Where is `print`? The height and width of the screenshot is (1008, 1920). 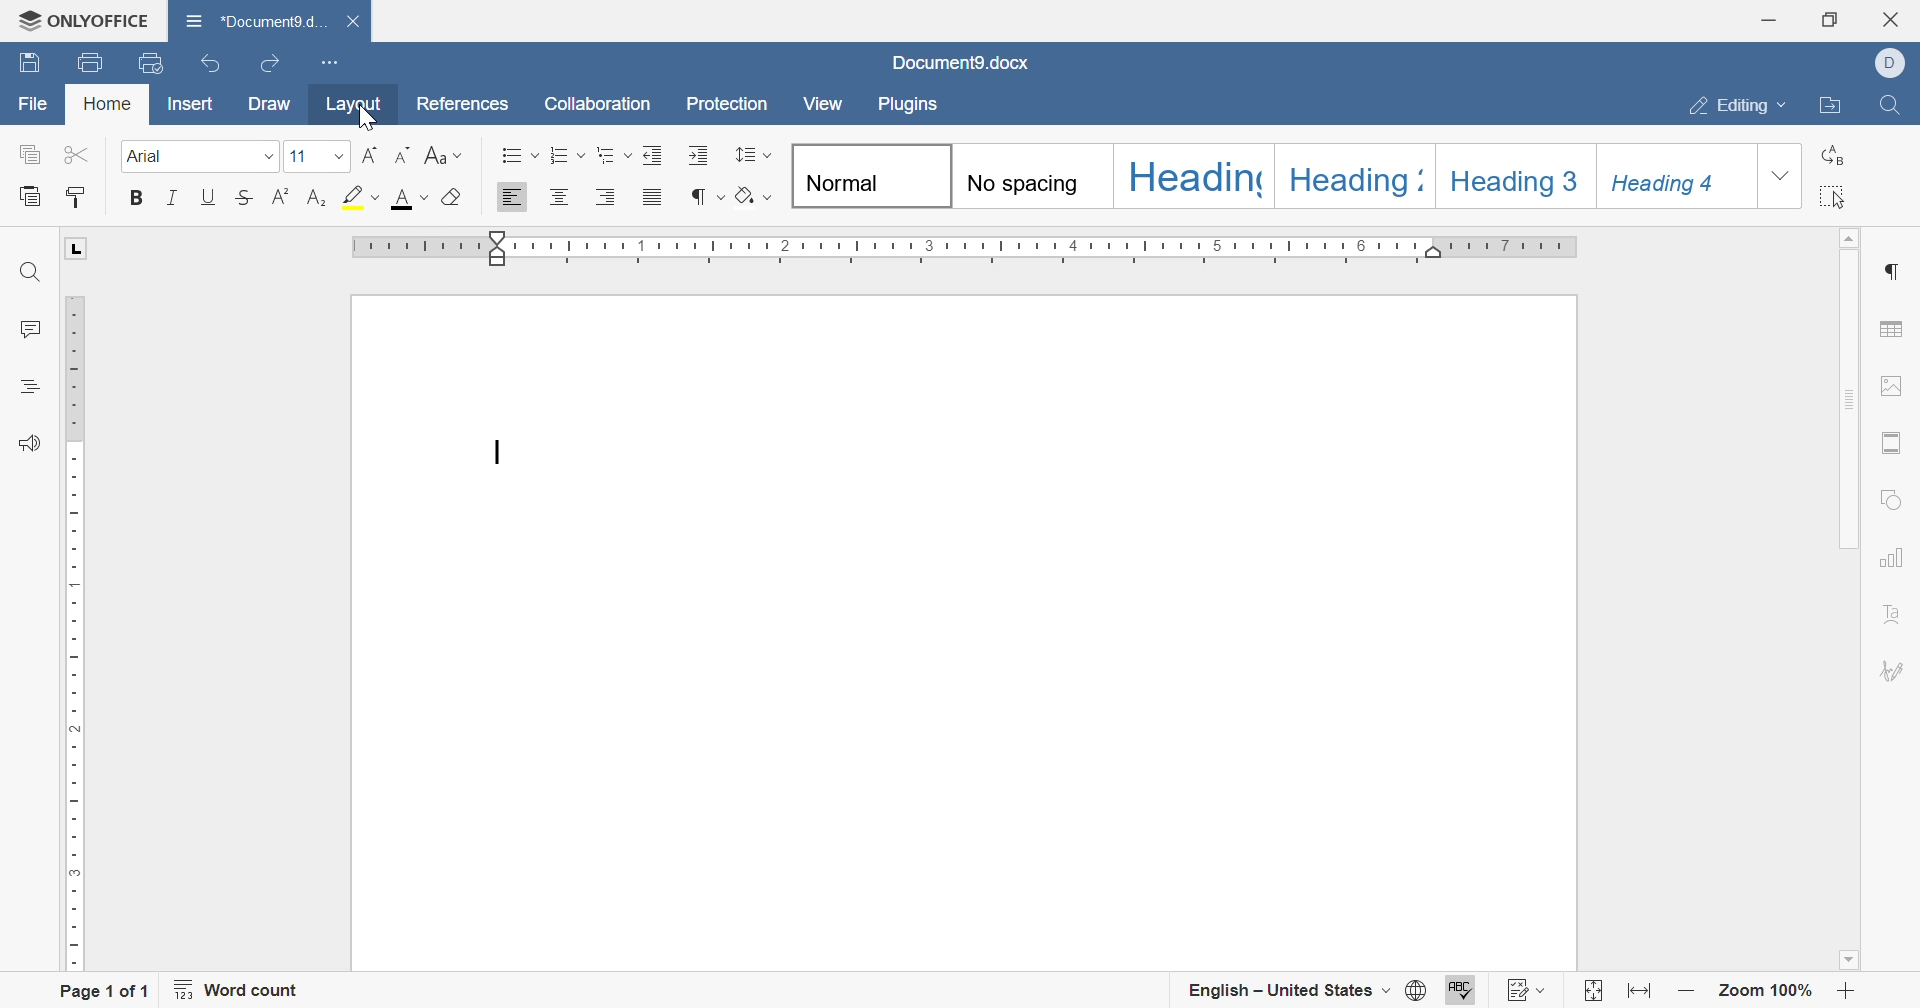 print is located at coordinates (87, 66).